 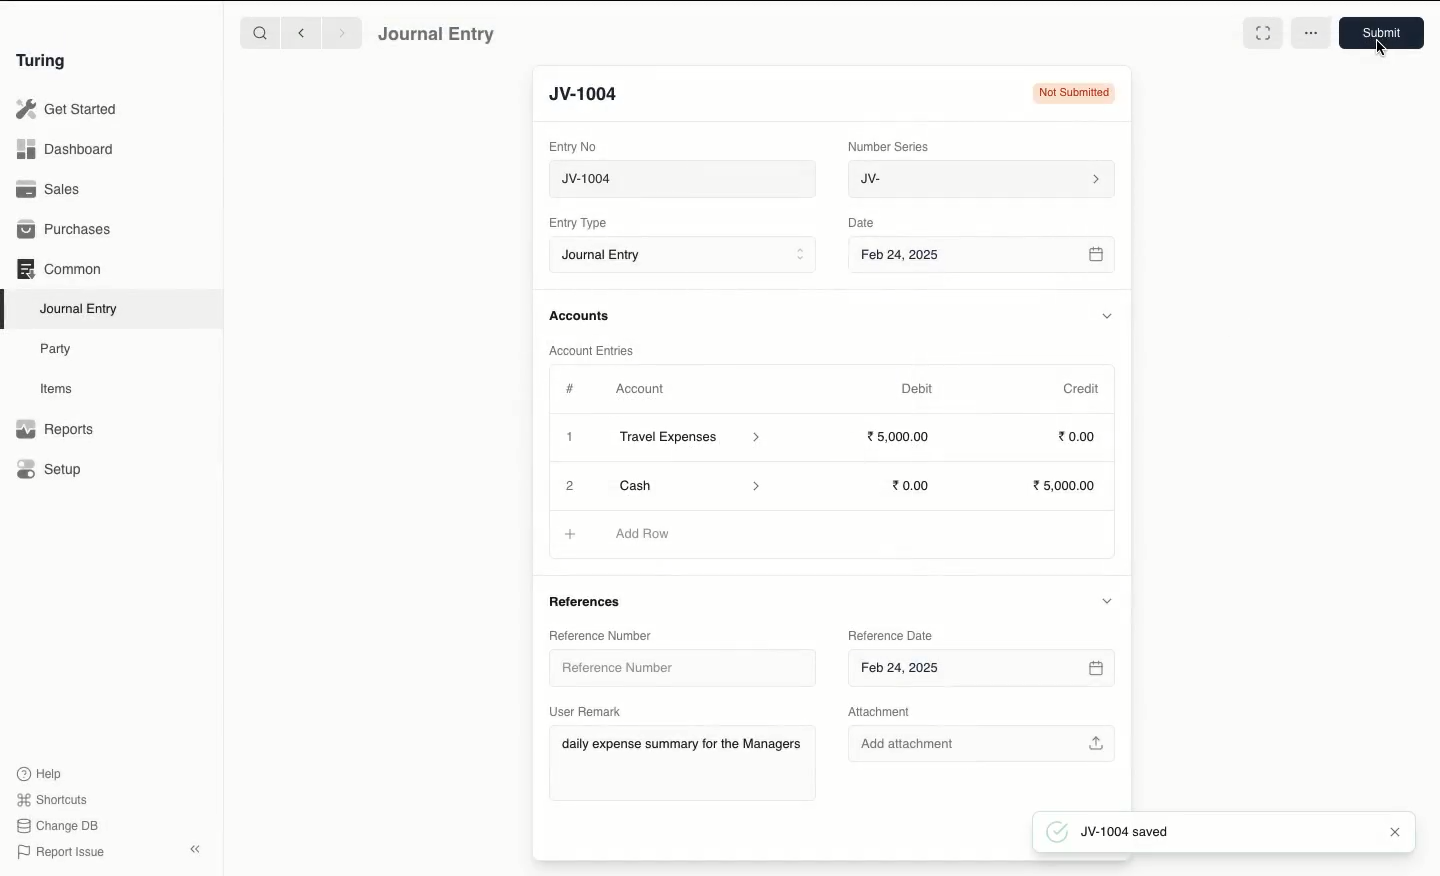 What do you see at coordinates (1106, 315) in the screenshot?
I see `Hide` at bounding box center [1106, 315].